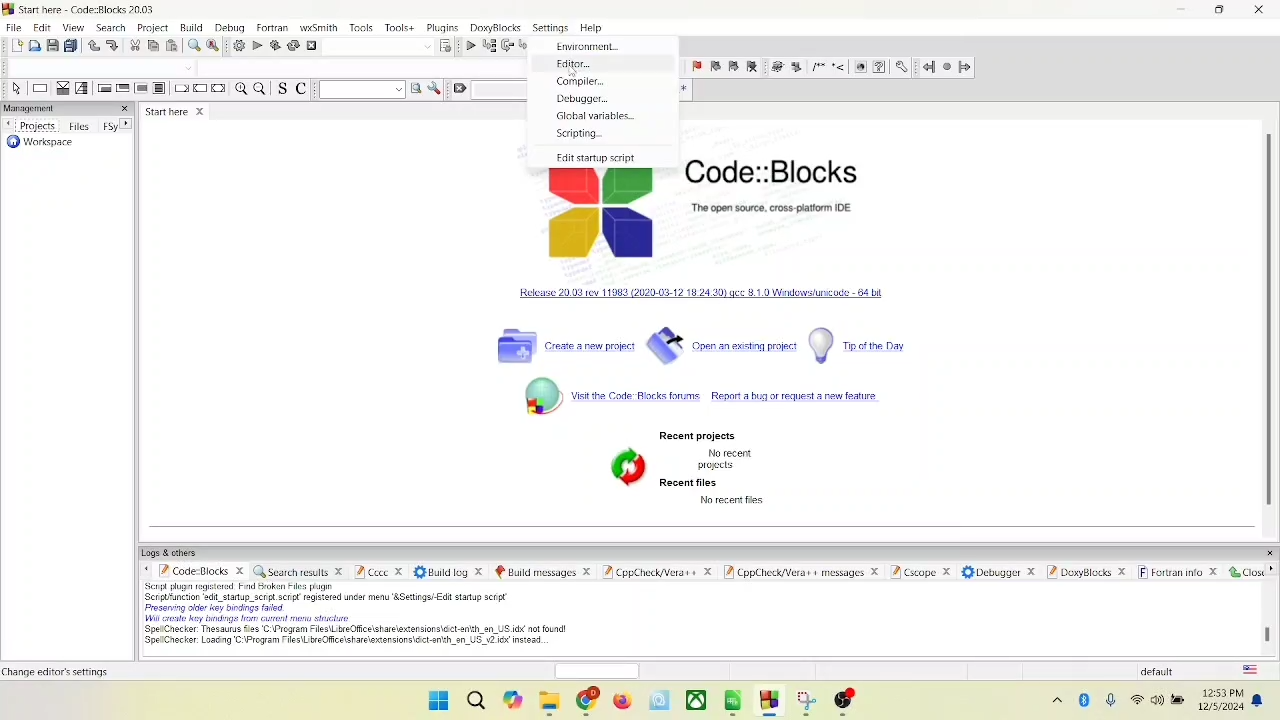 The width and height of the screenshot is (1280, 720). What do you see at coordinates (191, 571) in the screenshot?
I see `code::blocks` at bounding box center [191, 571].